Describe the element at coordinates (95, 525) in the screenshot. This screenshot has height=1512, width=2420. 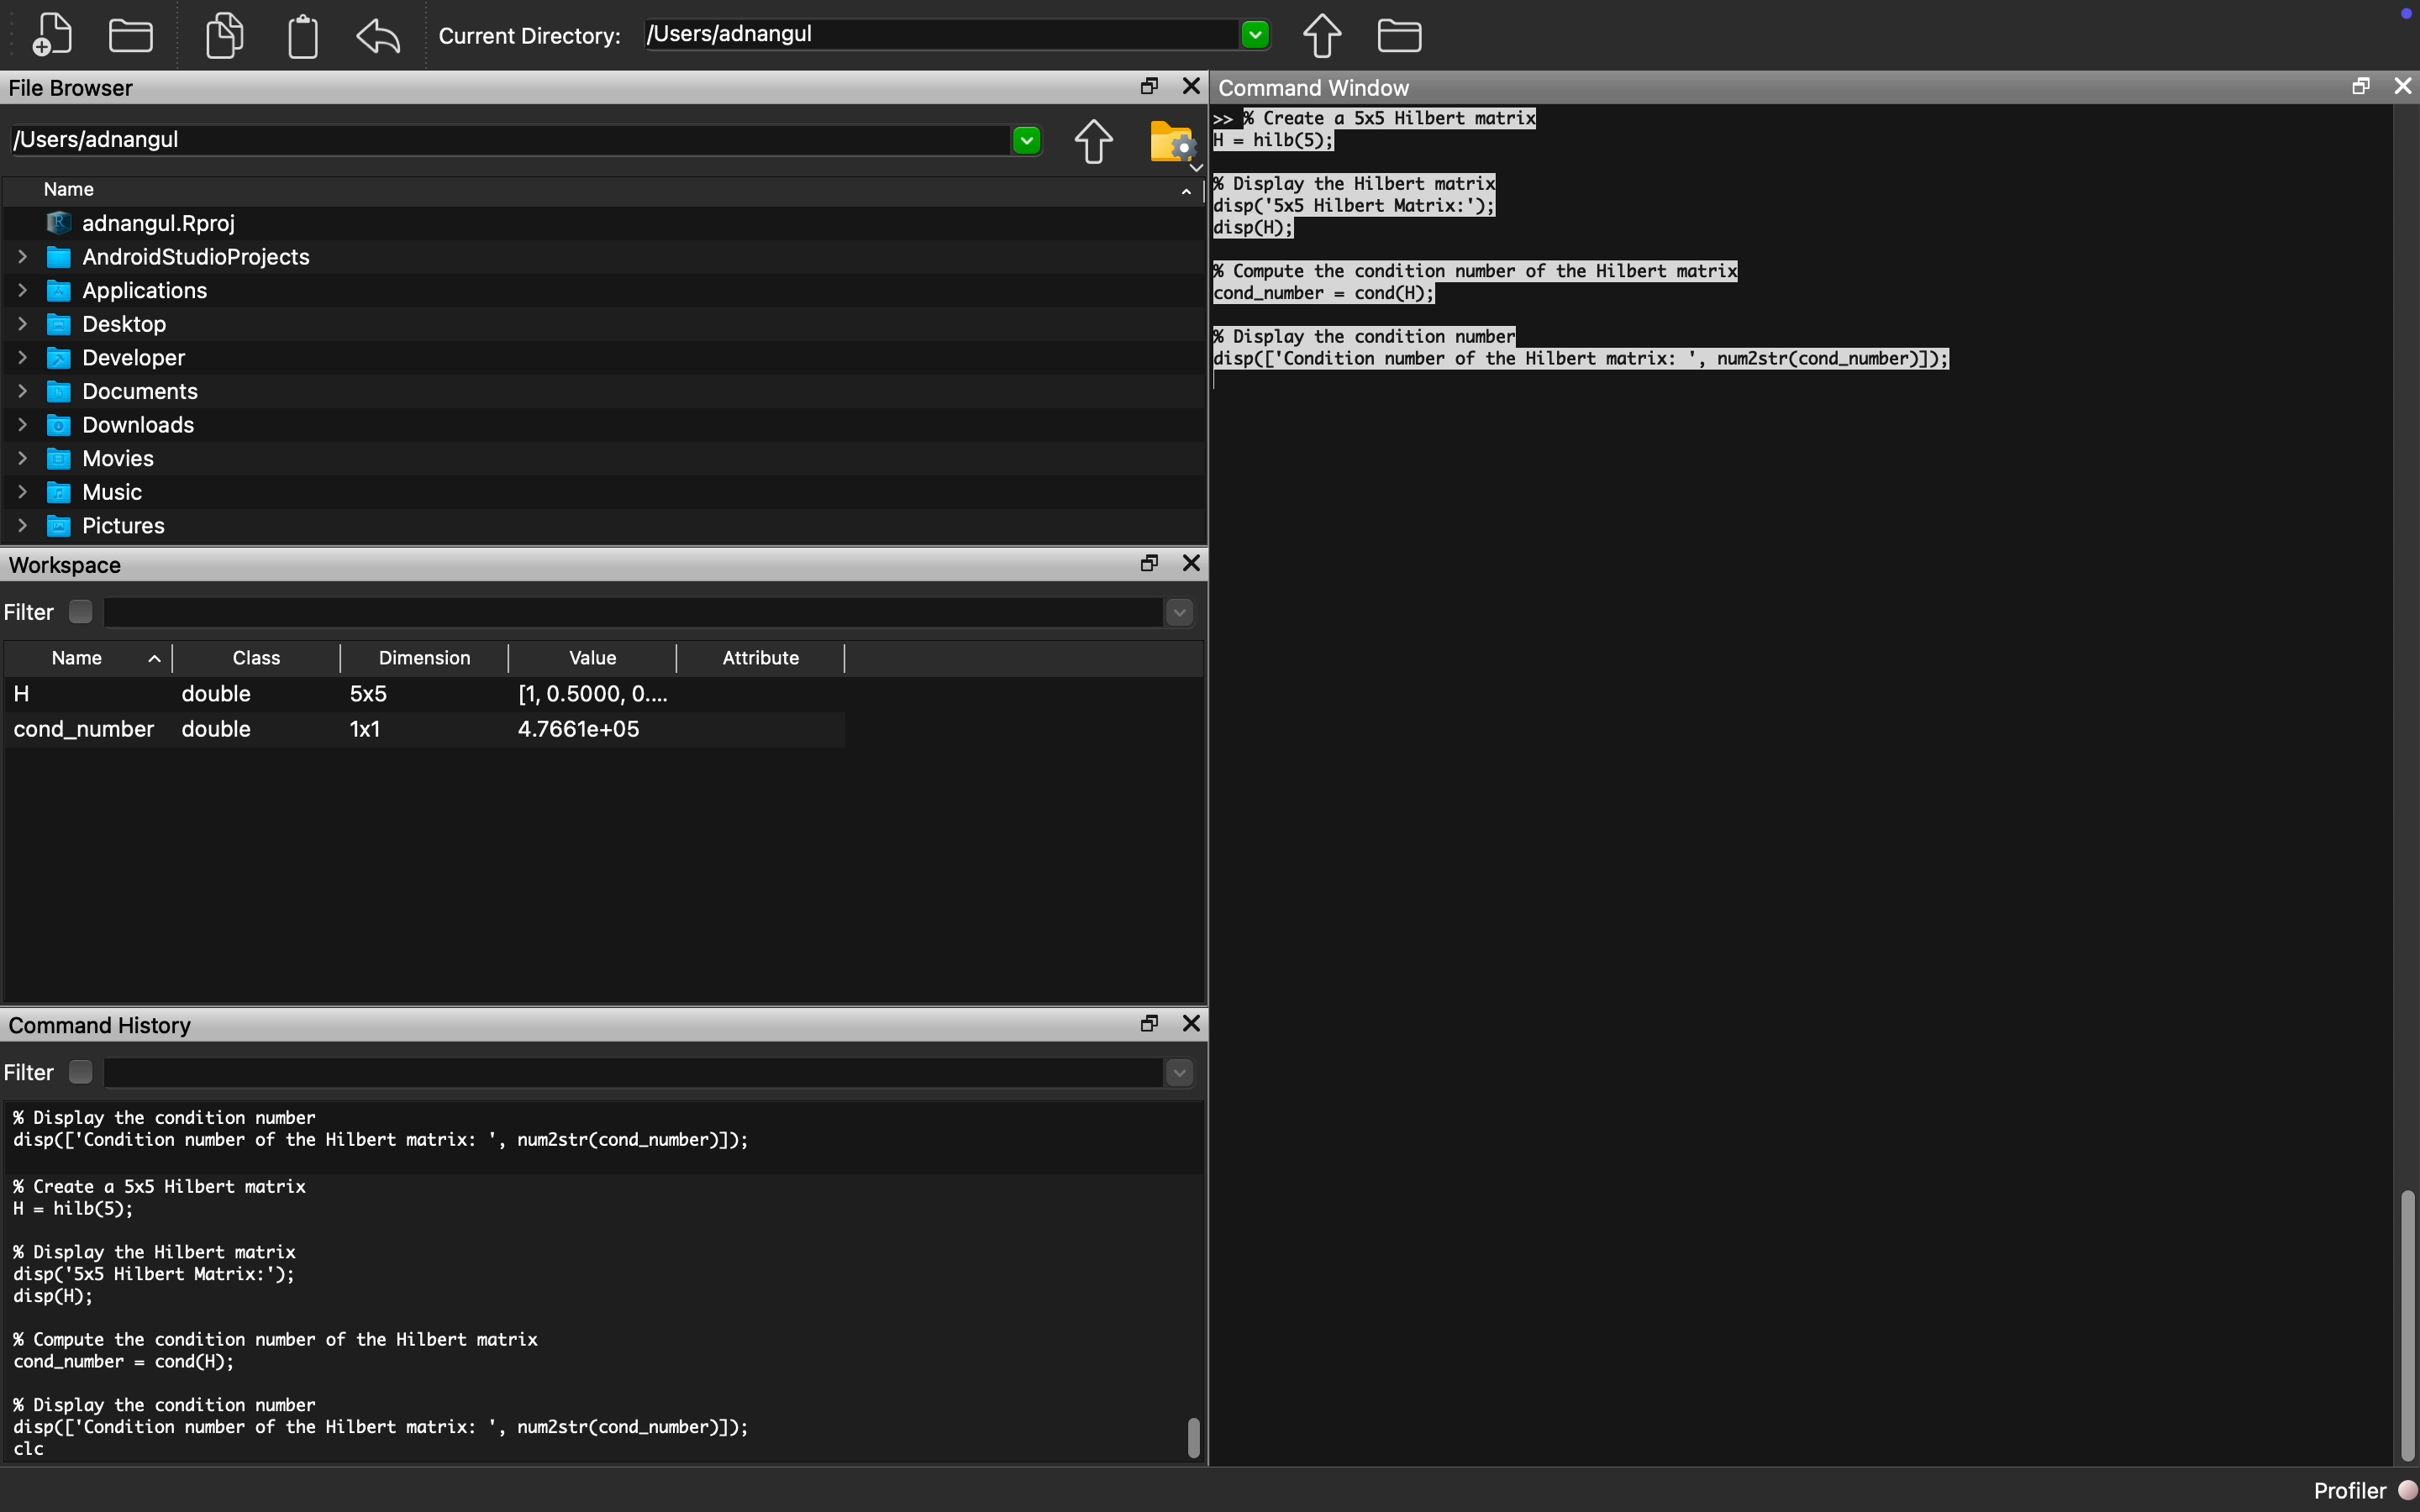
I see `Pictures` at that location.